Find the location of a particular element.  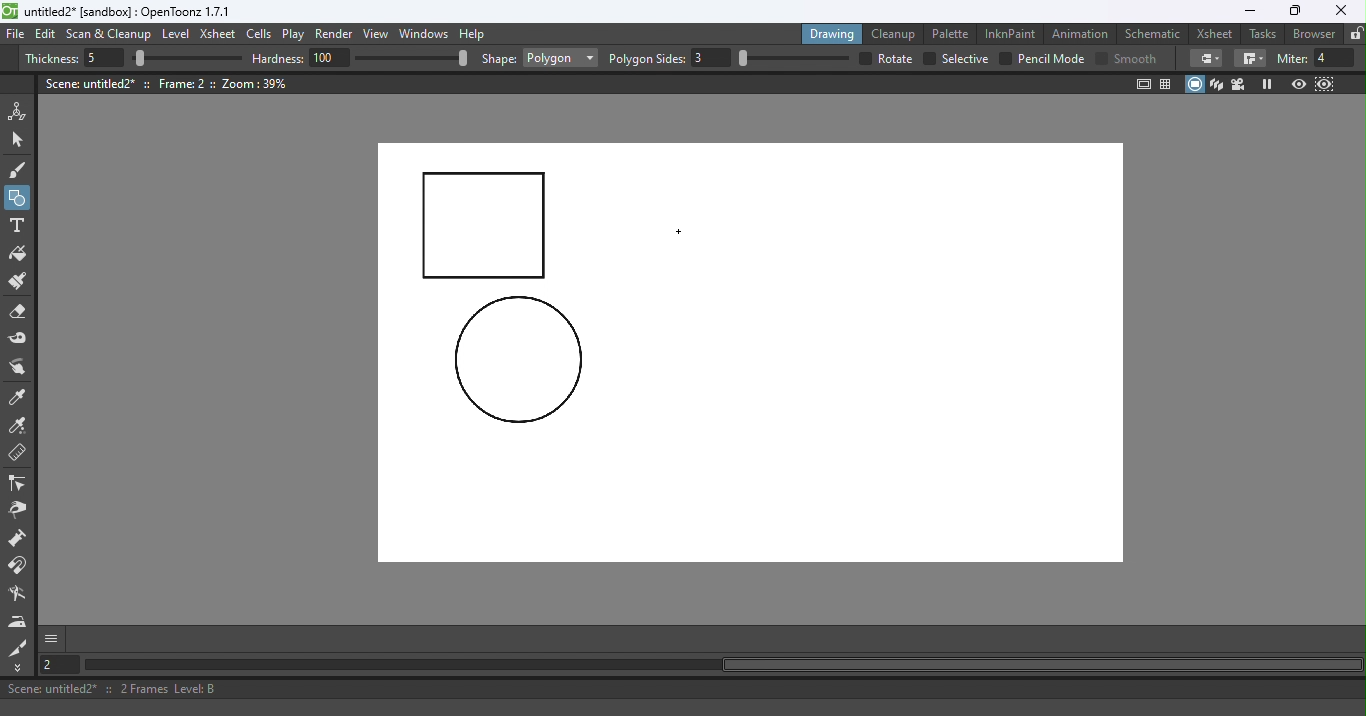

Magnet tool is located at coordinates (19, 540).